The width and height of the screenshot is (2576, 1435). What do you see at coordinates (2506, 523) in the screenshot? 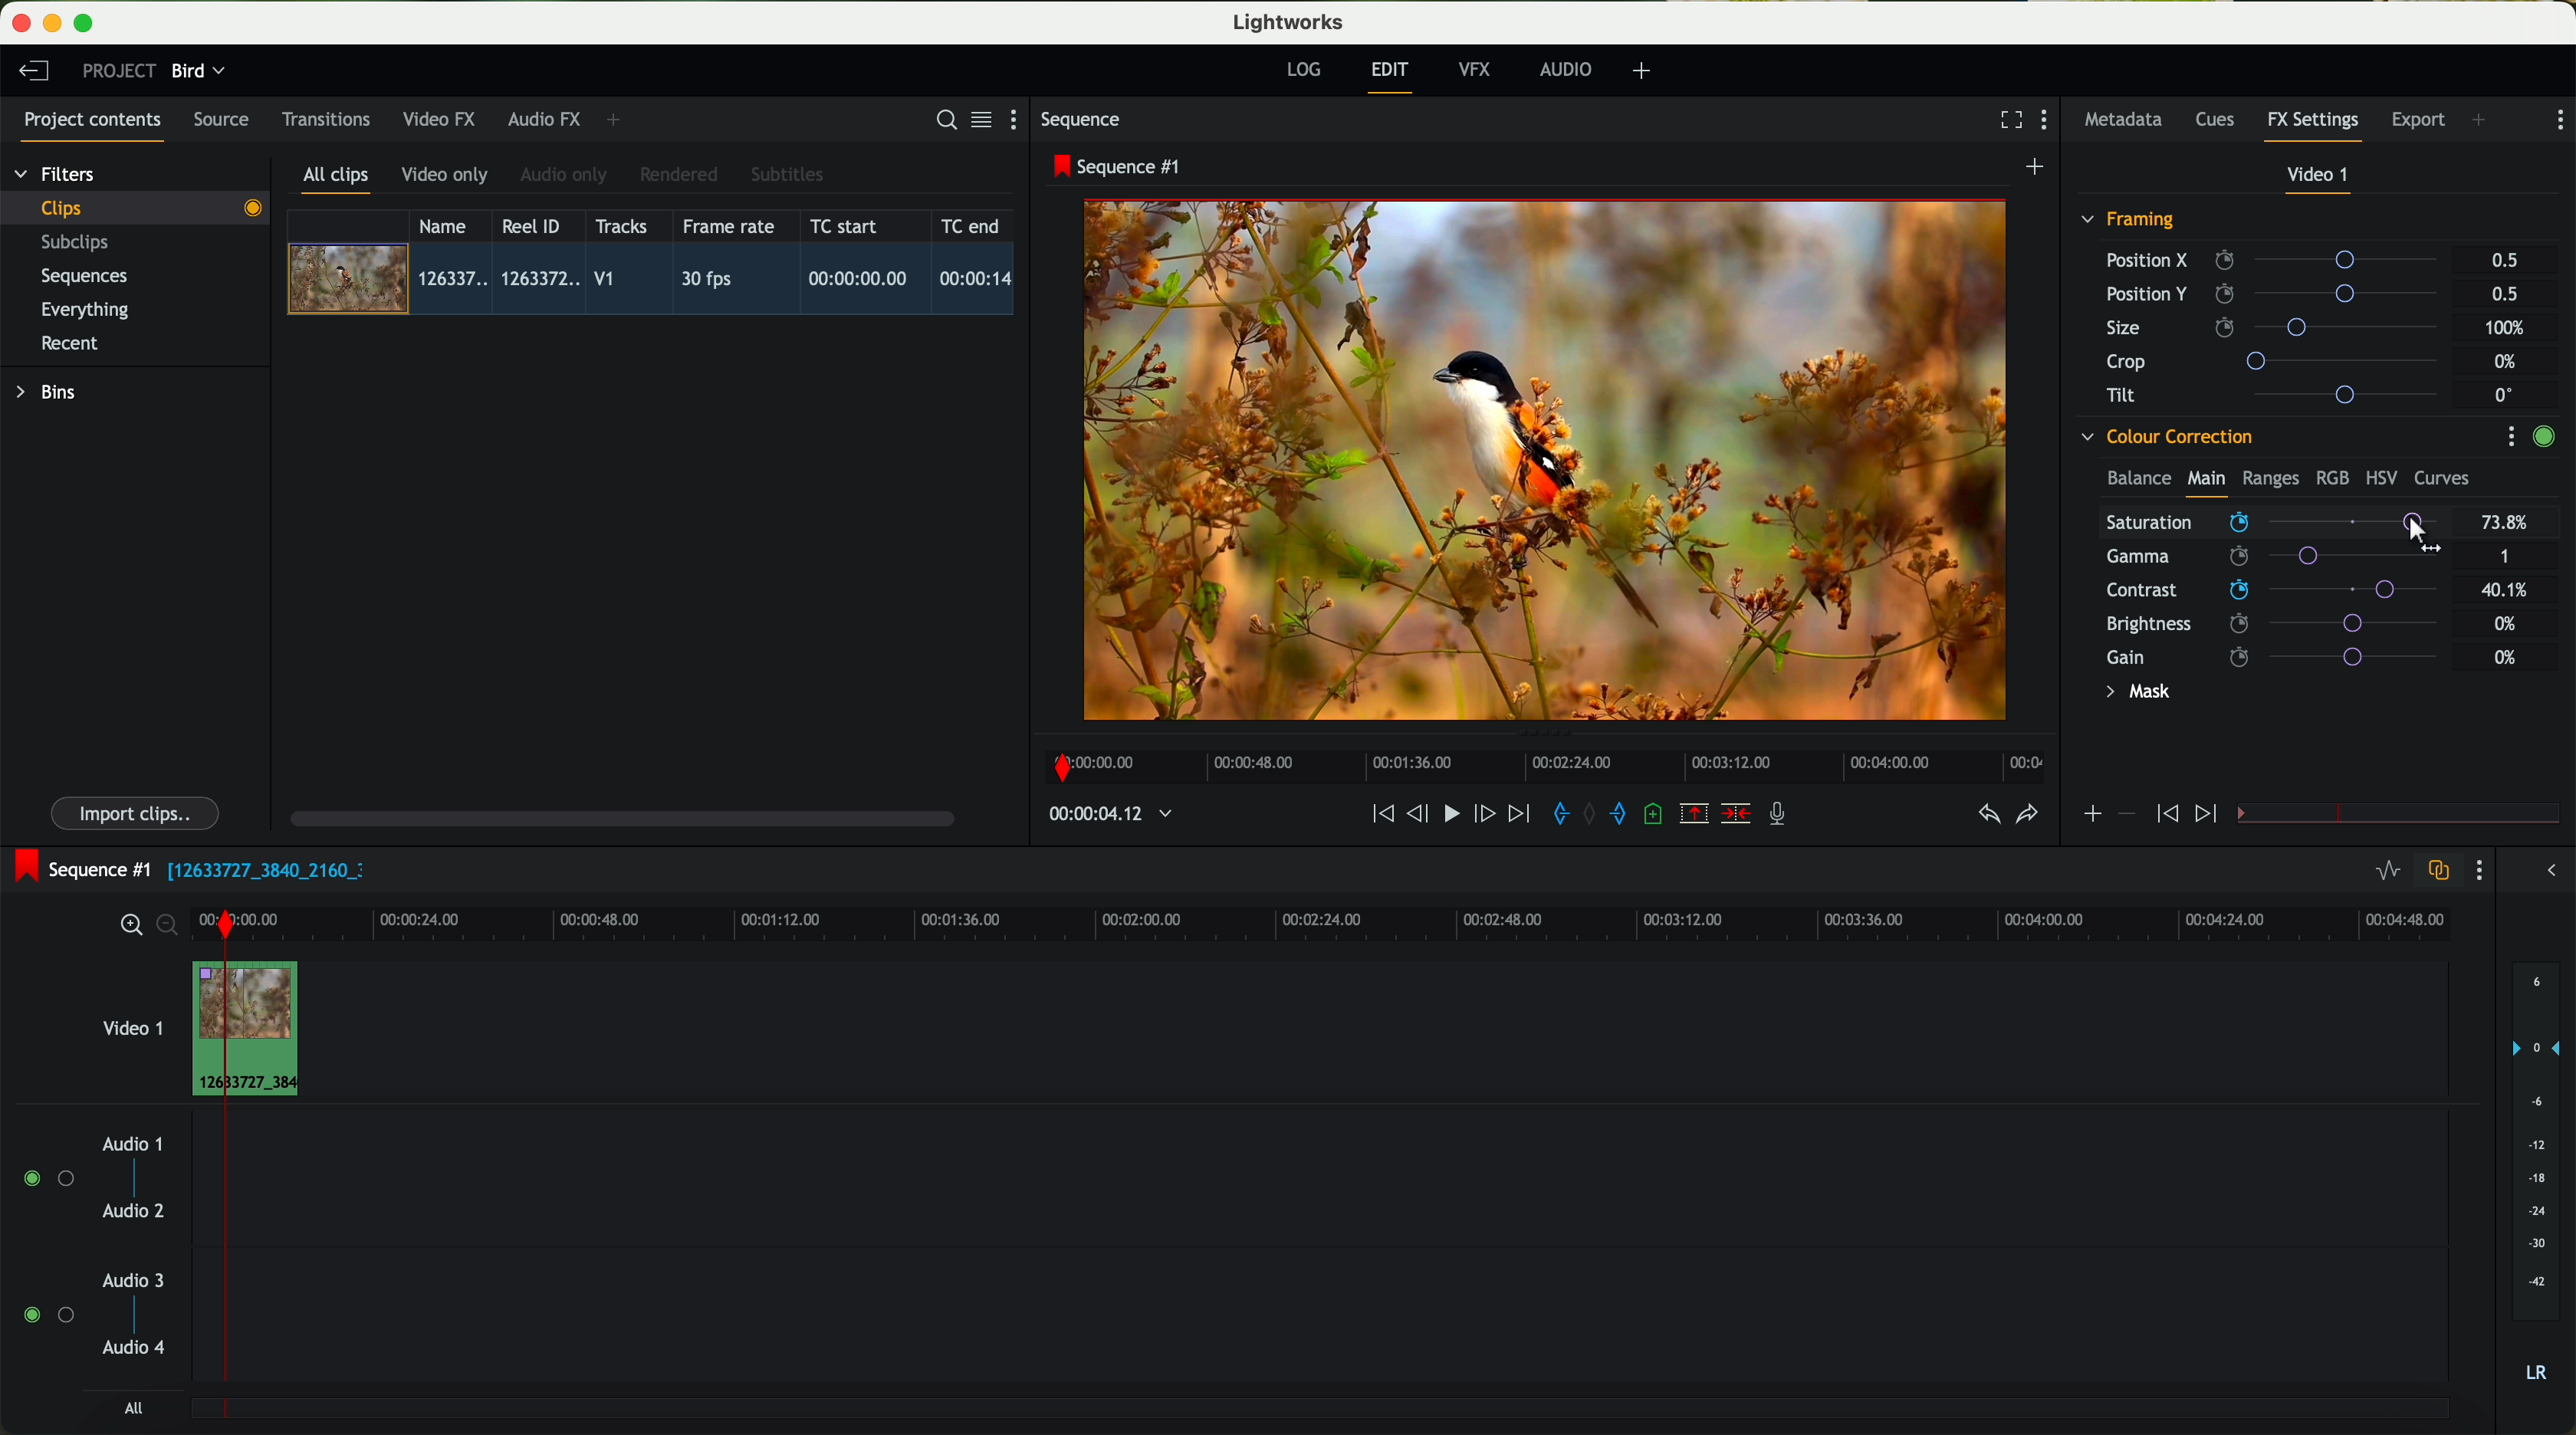
I see `73.8%` at bounding box center [2506, 523].